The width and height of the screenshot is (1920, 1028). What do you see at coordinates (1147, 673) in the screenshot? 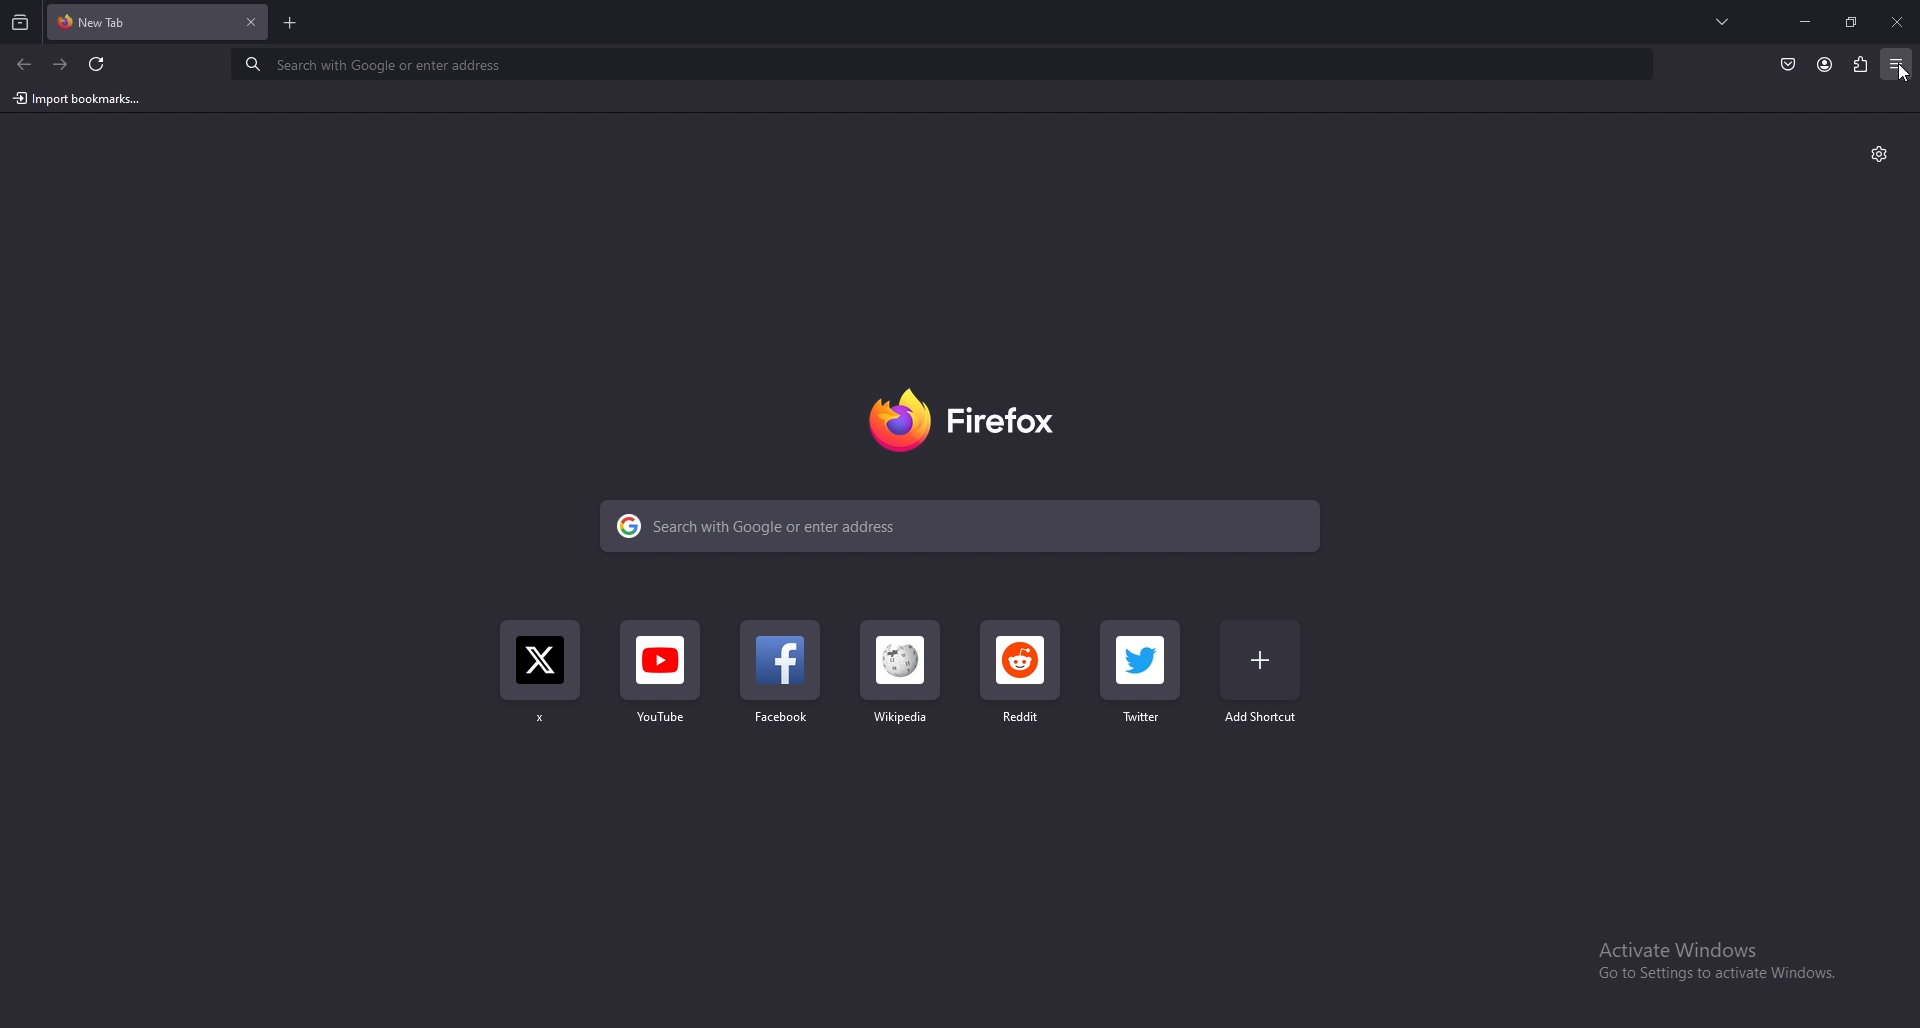
I see `twitter` at bounding box center [1147, 673].